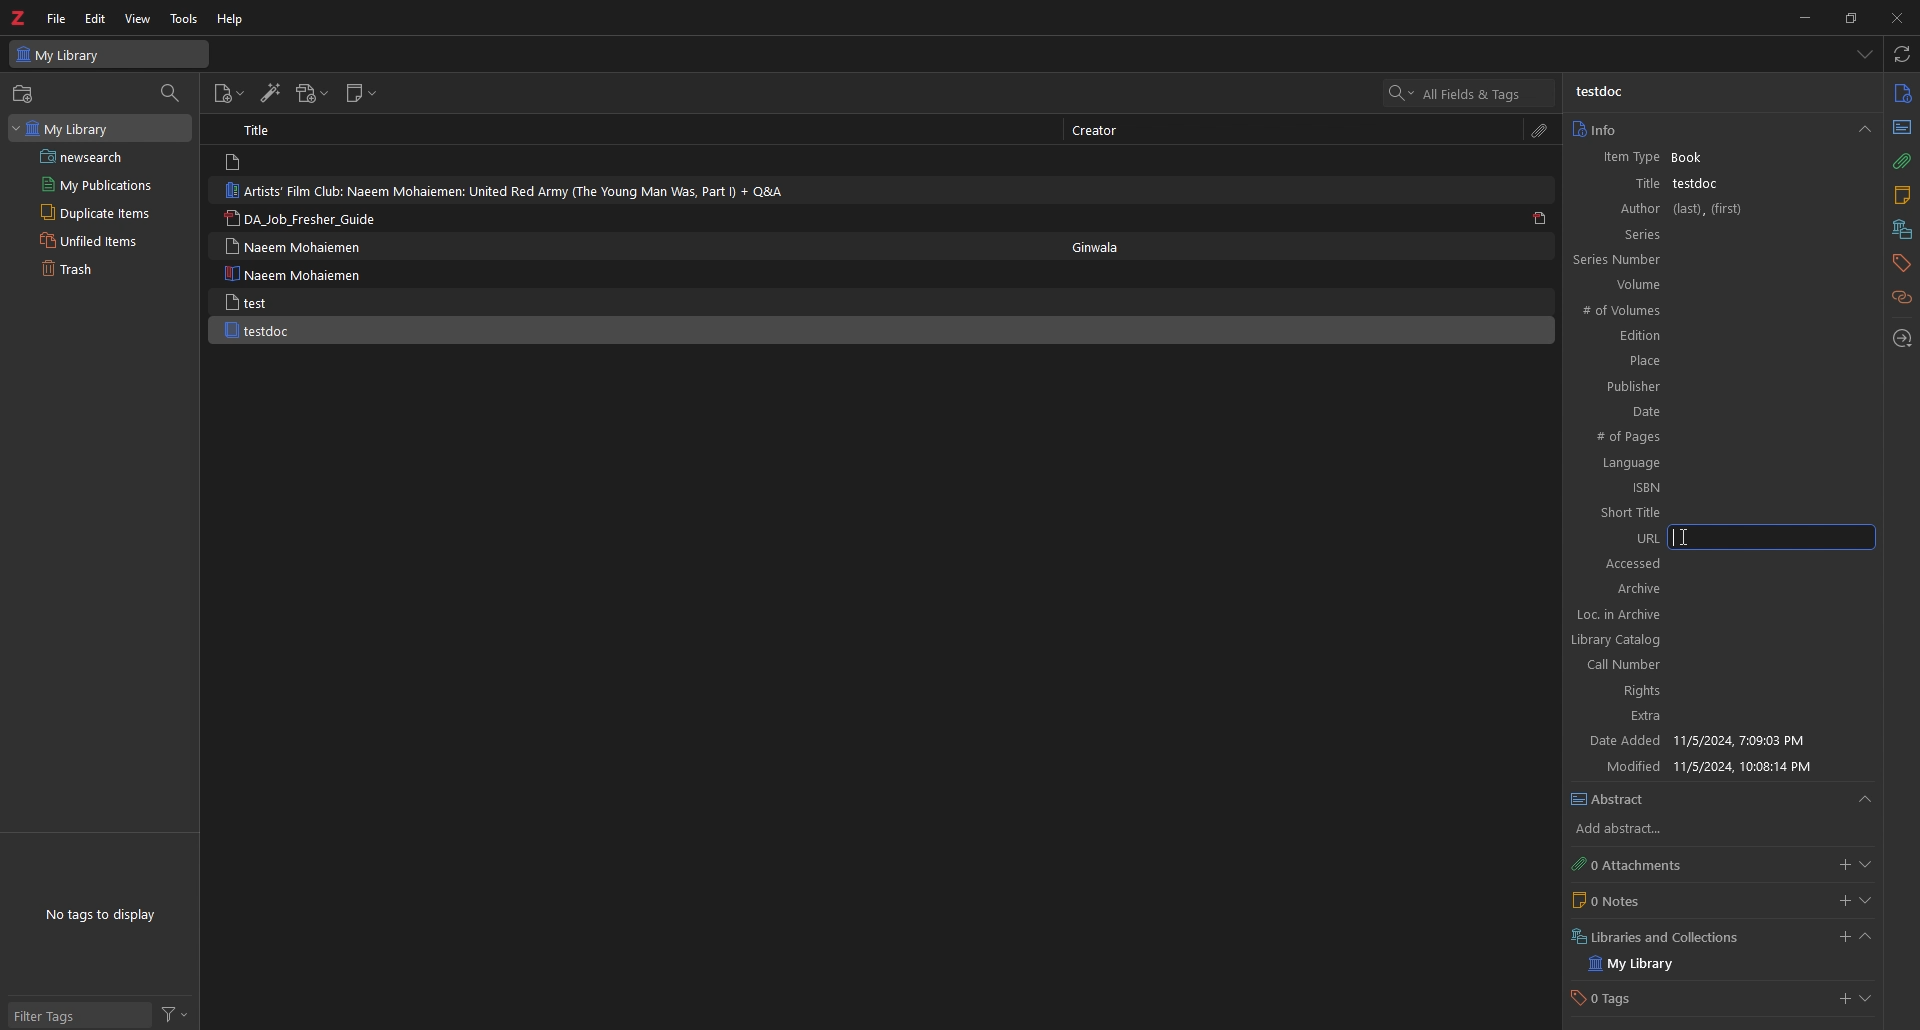 This screenshot has width=1920, height=1030. What do you see at coordinates (1679, 285) in the screenshot?
I see `Volume` at bounding box center [1679, 285].